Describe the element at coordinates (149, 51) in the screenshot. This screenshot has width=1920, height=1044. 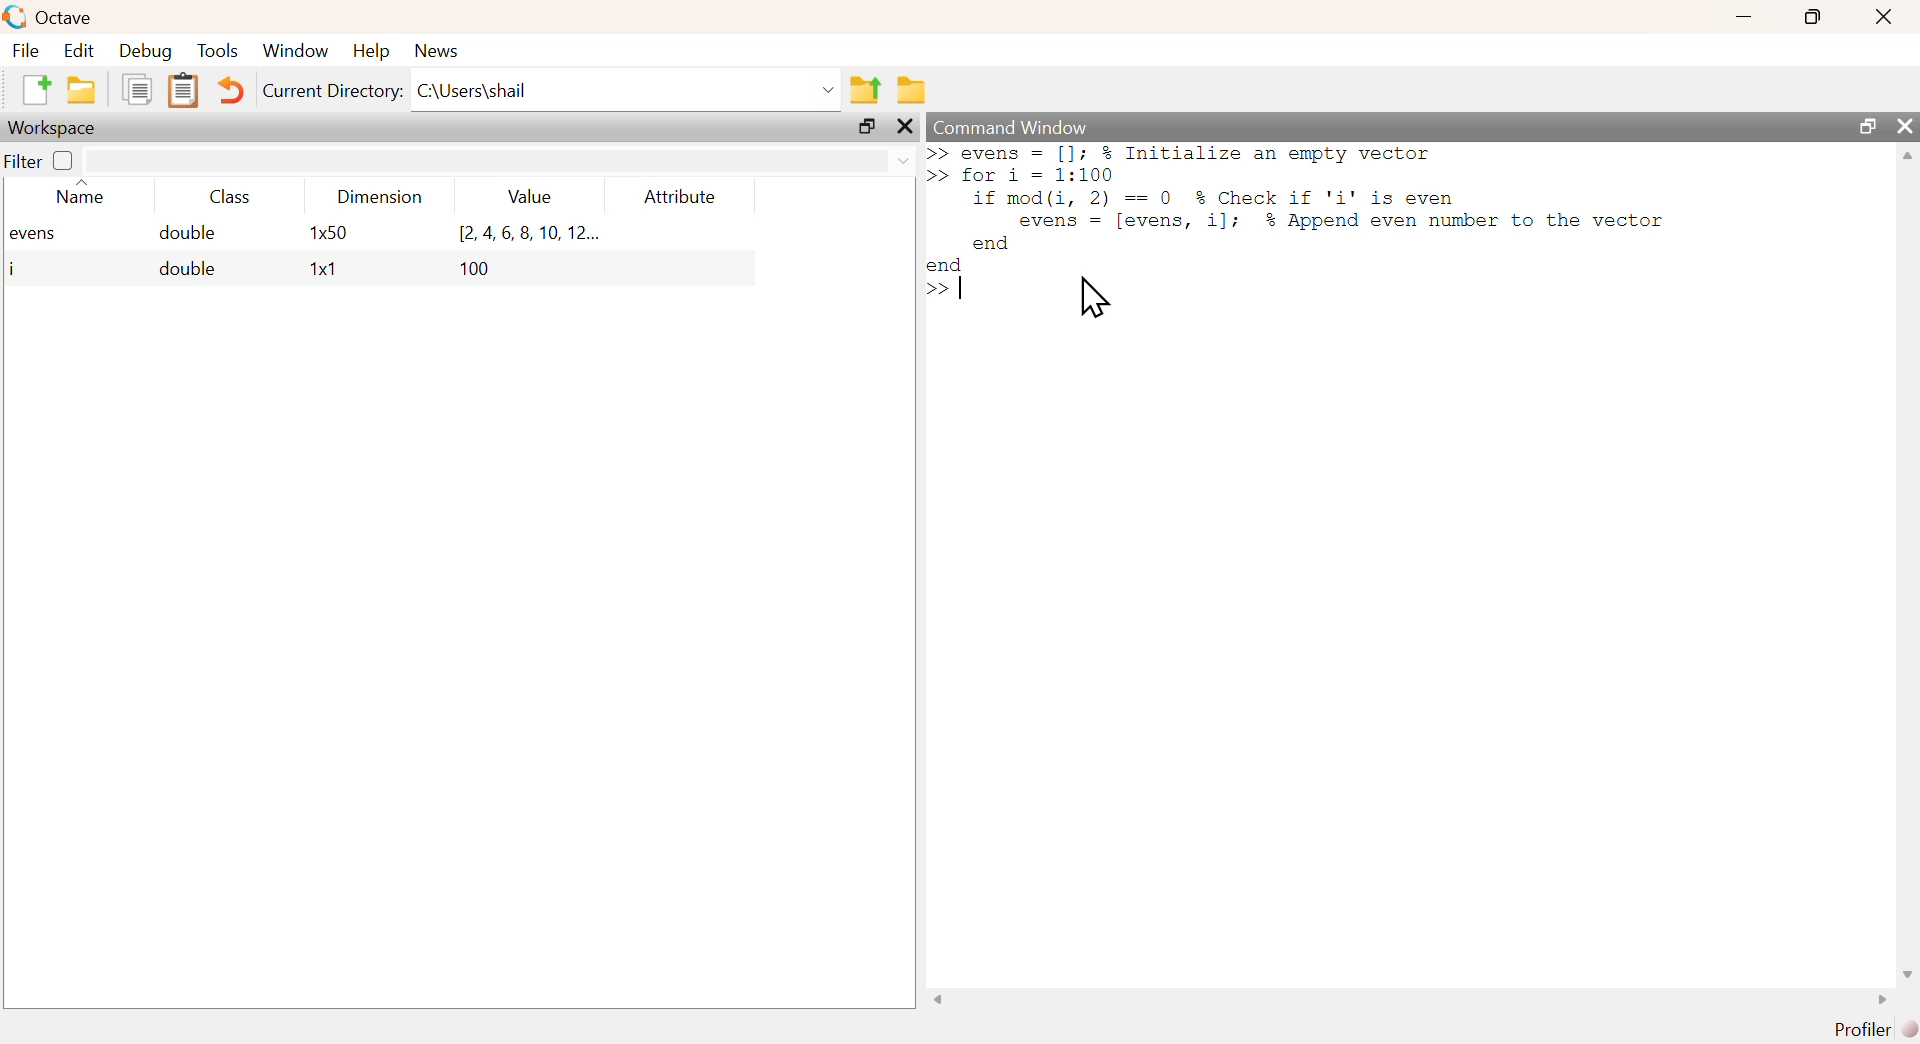
I see `debug` at that location.